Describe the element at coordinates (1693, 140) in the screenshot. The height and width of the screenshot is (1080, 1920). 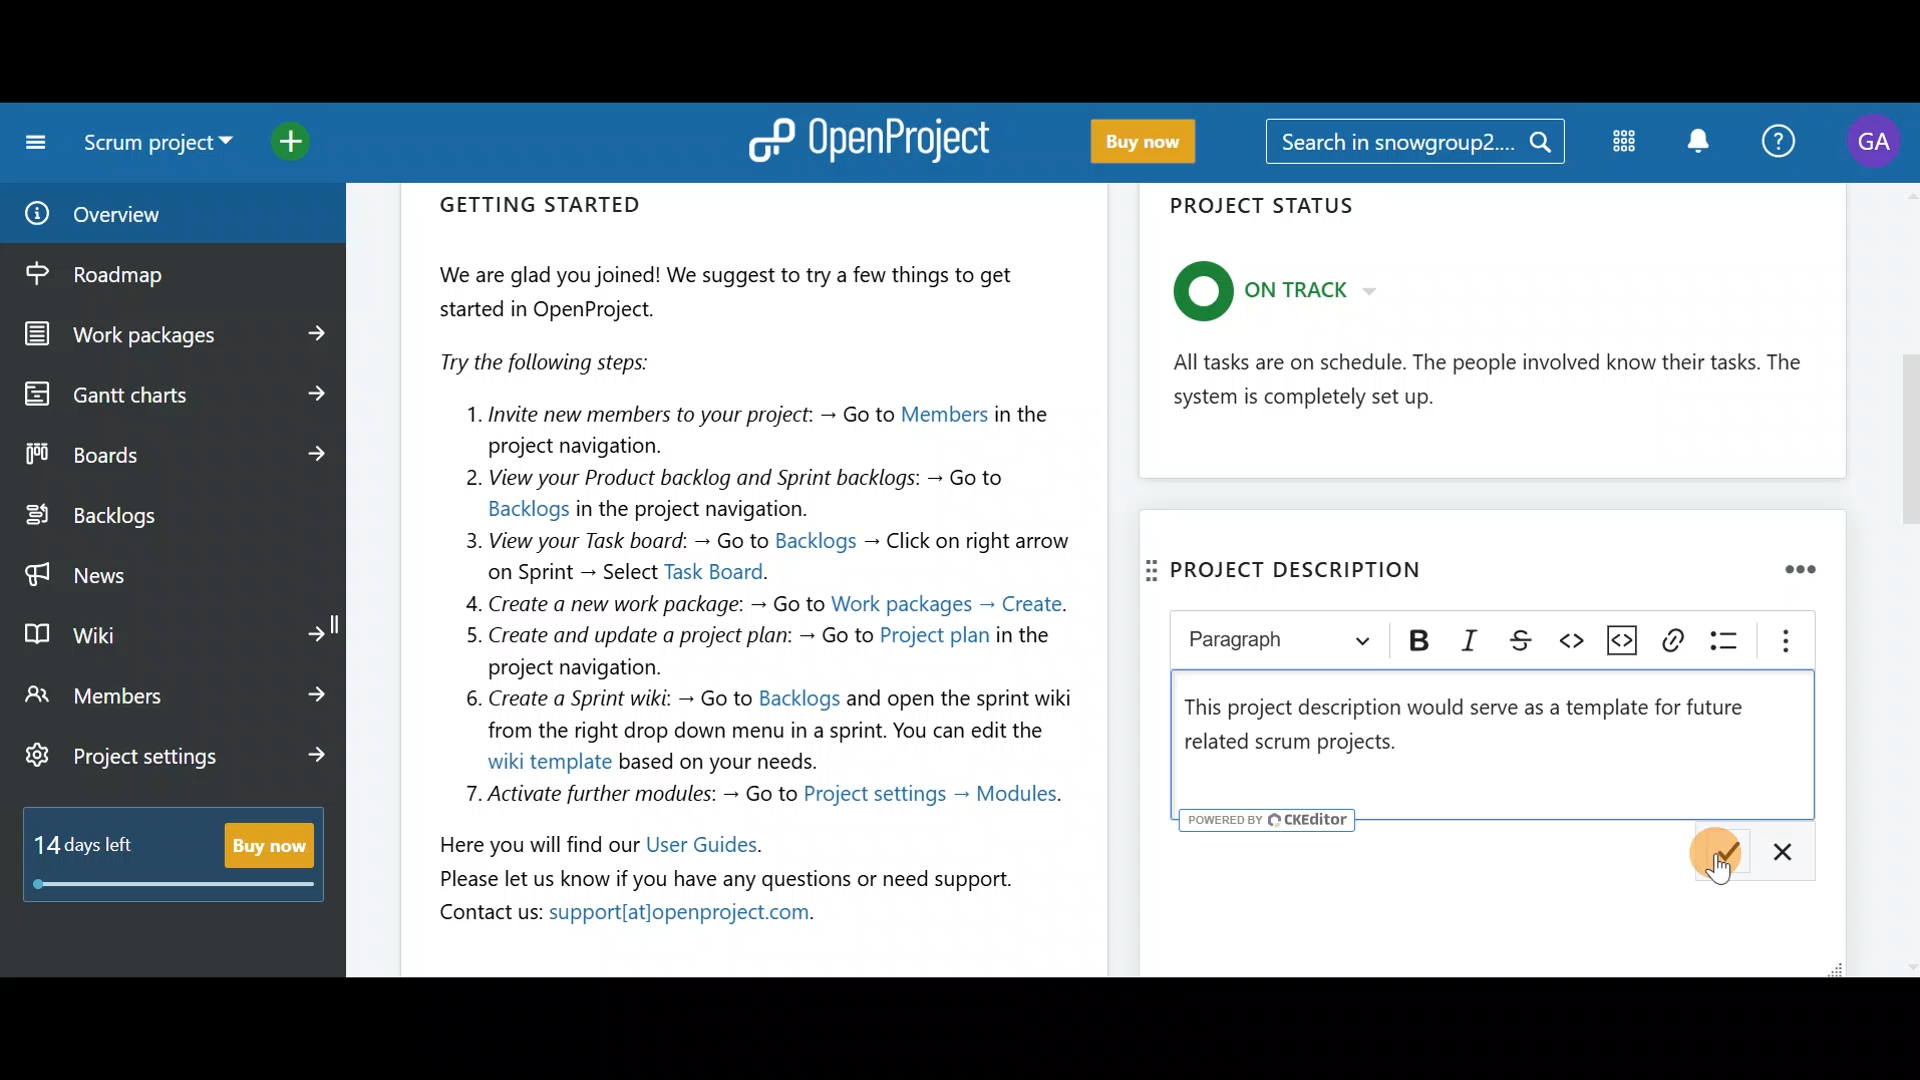
I see `Notification centre` at that location.